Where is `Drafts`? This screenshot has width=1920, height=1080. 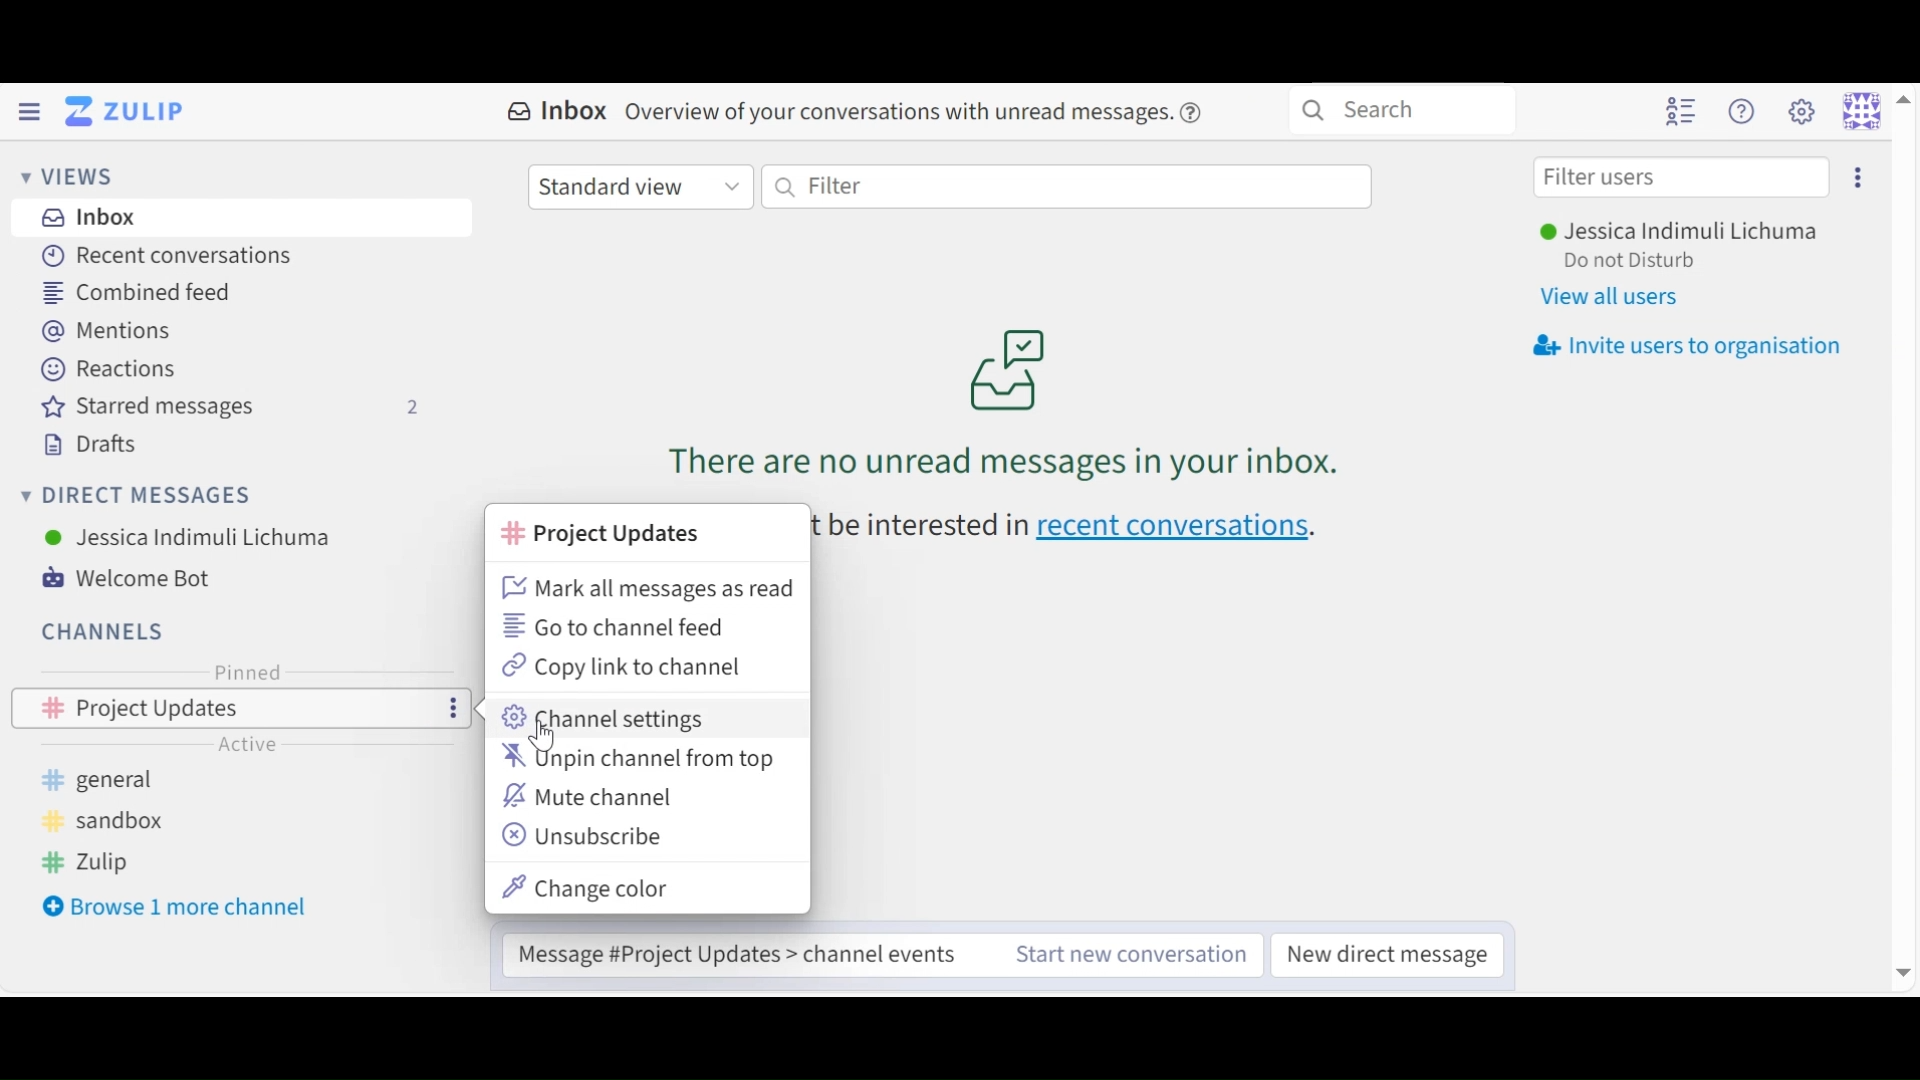 Drafts is located at coordinates (93, 445).